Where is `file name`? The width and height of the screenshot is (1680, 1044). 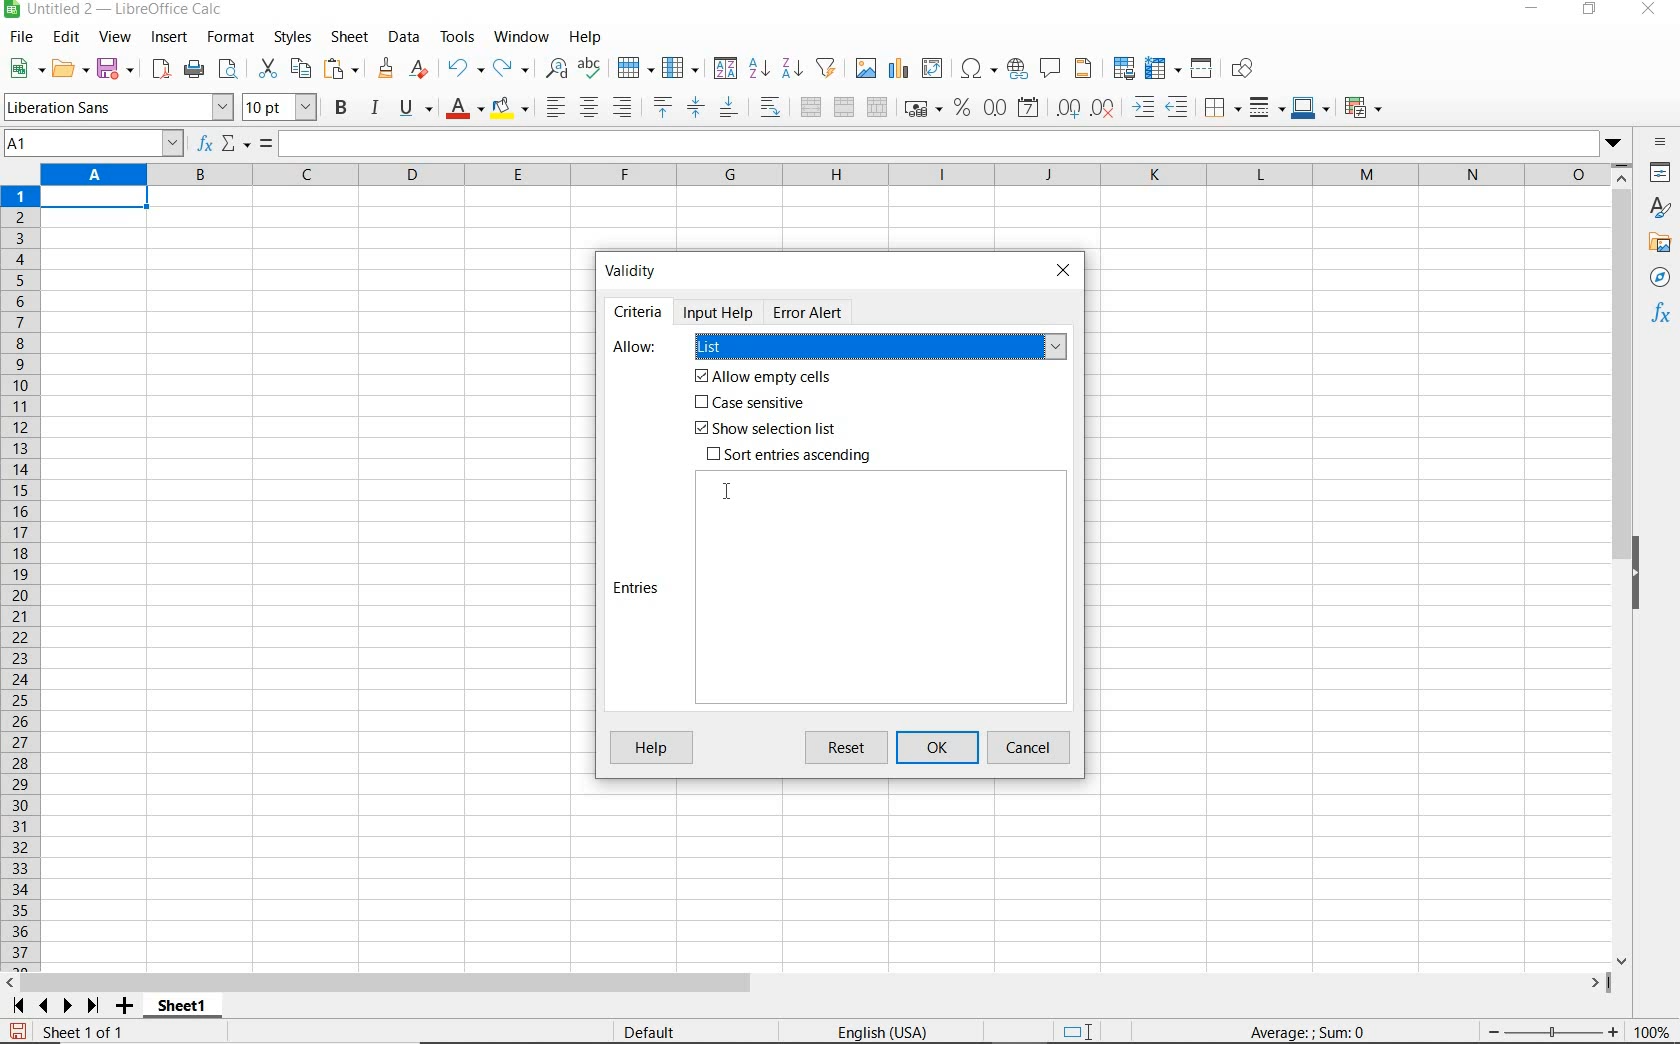
file name is located at coordinates (114, 11).